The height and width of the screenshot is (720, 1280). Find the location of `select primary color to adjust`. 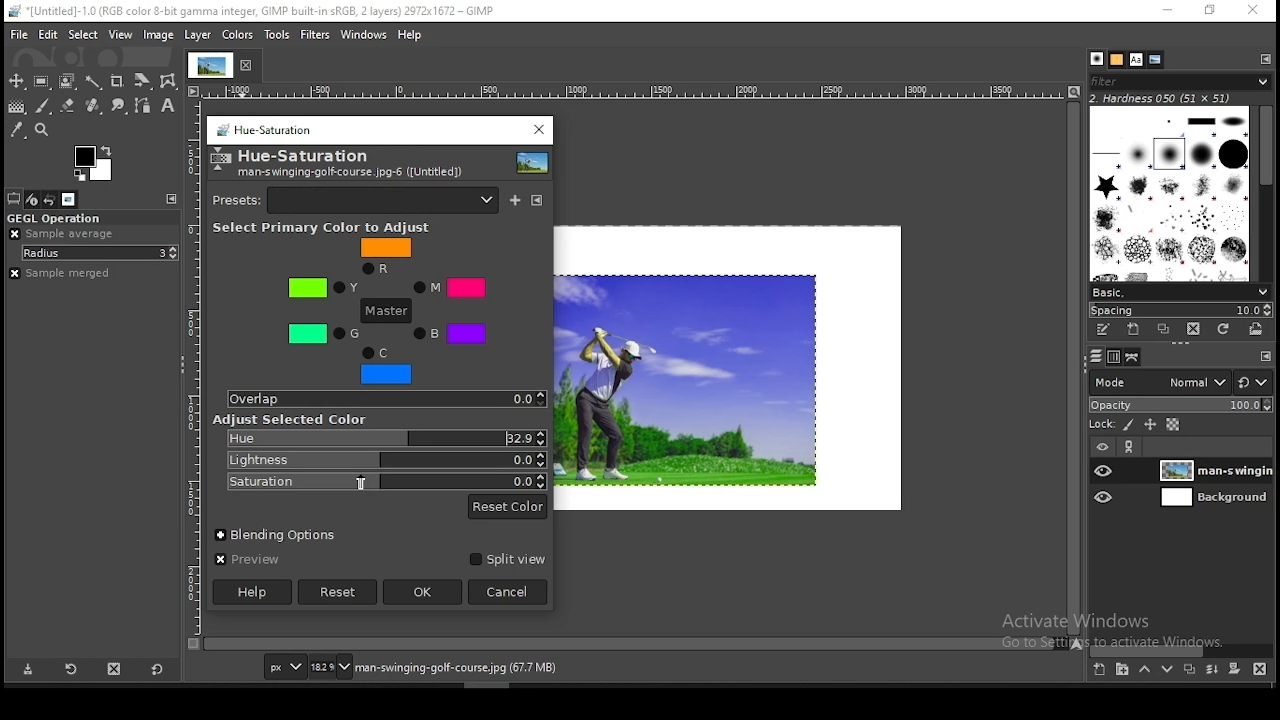

select primary color to adjust is located at coordinates (331, 227).